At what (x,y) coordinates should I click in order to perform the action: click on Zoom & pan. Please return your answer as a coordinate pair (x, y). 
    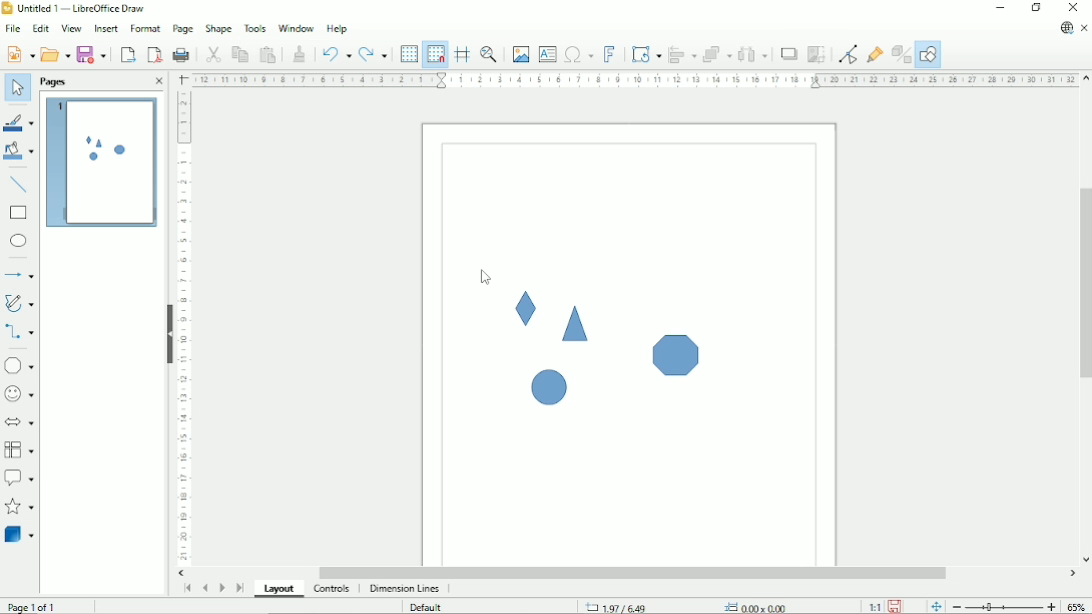
    Looking at the image, I should click on (489, 54).